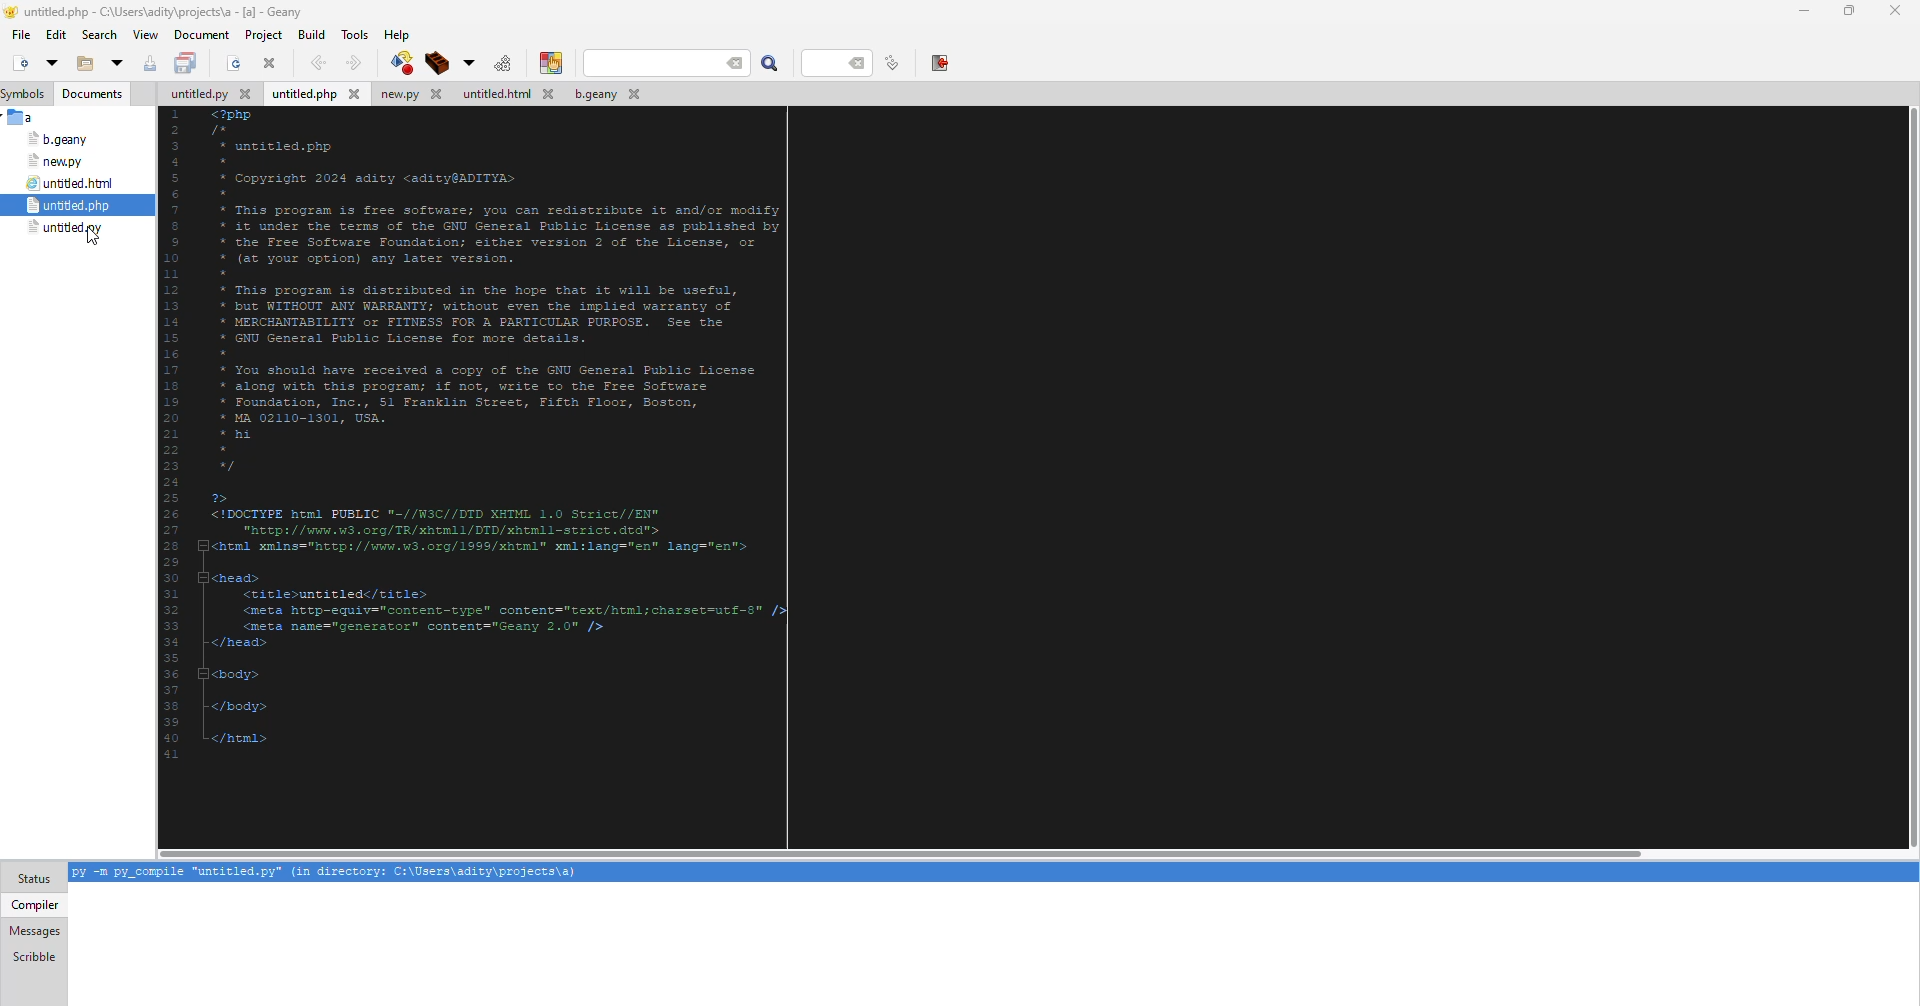 Image resolution: width=1920 pixels, height=1006 pixels. What do you see at coordinates (69, 226) in the screenshot?
I see `untitled.py` at bounding box center [69, 226].